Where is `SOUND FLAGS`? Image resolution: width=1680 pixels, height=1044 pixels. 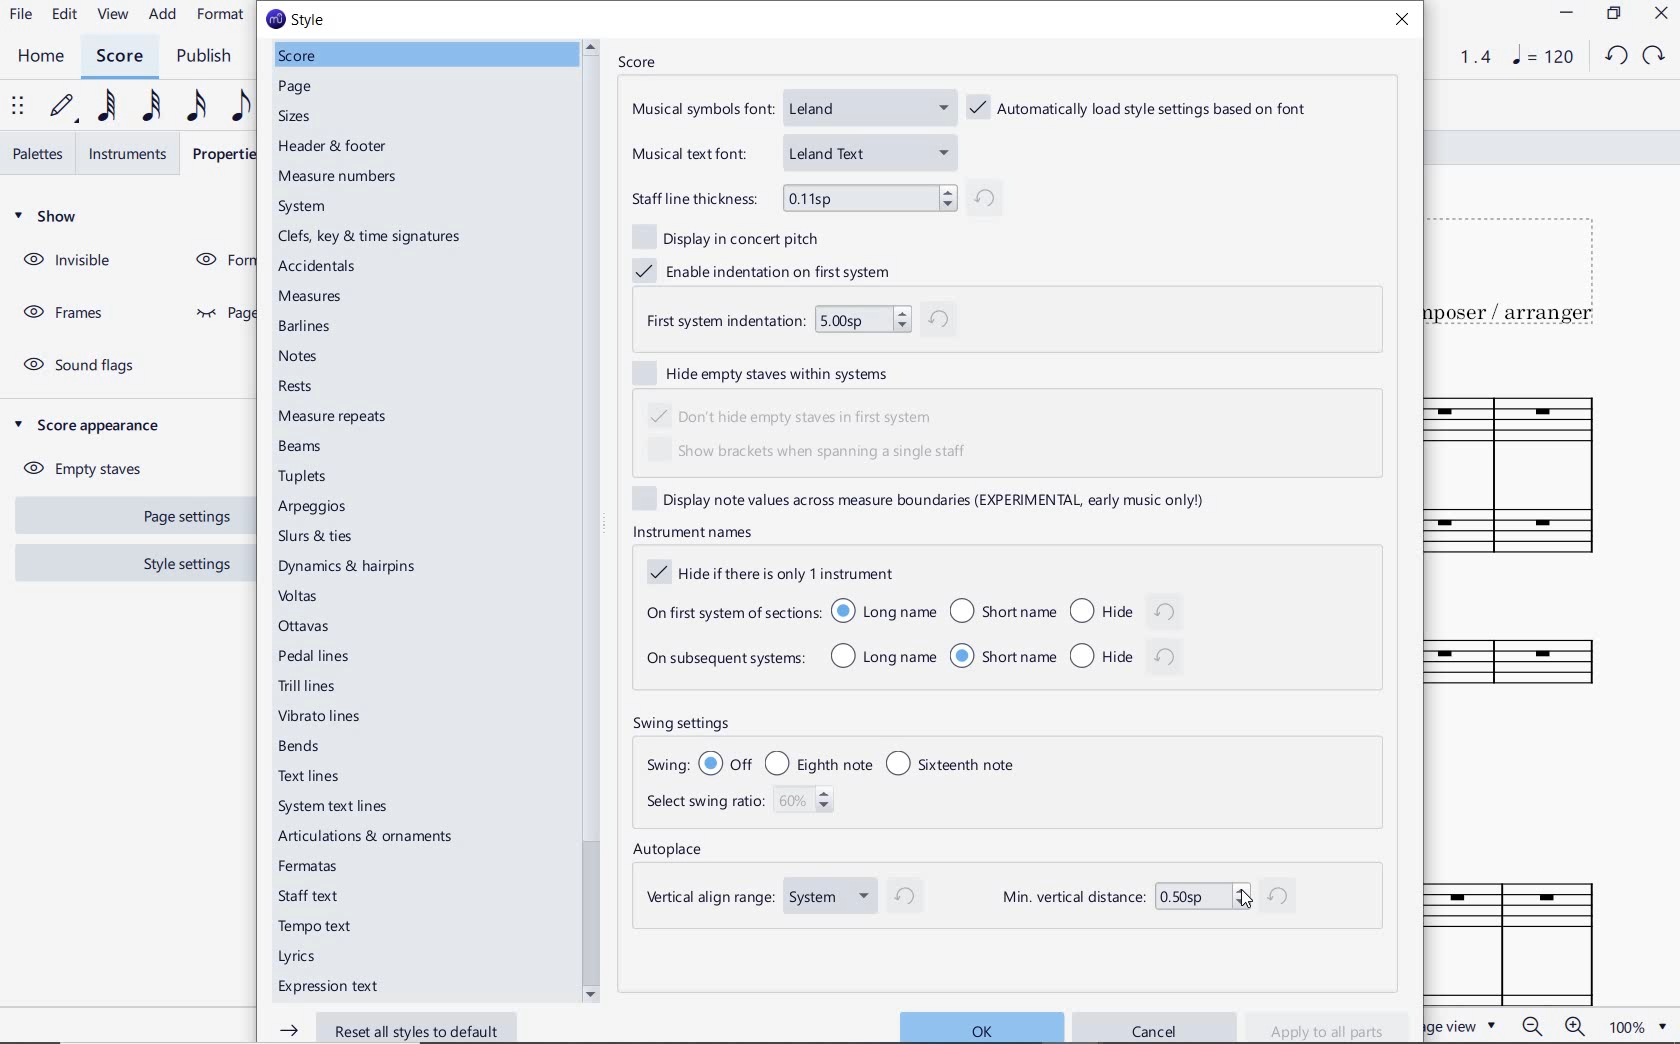 SOUND FLAGS is located at coordinates (84, 365).